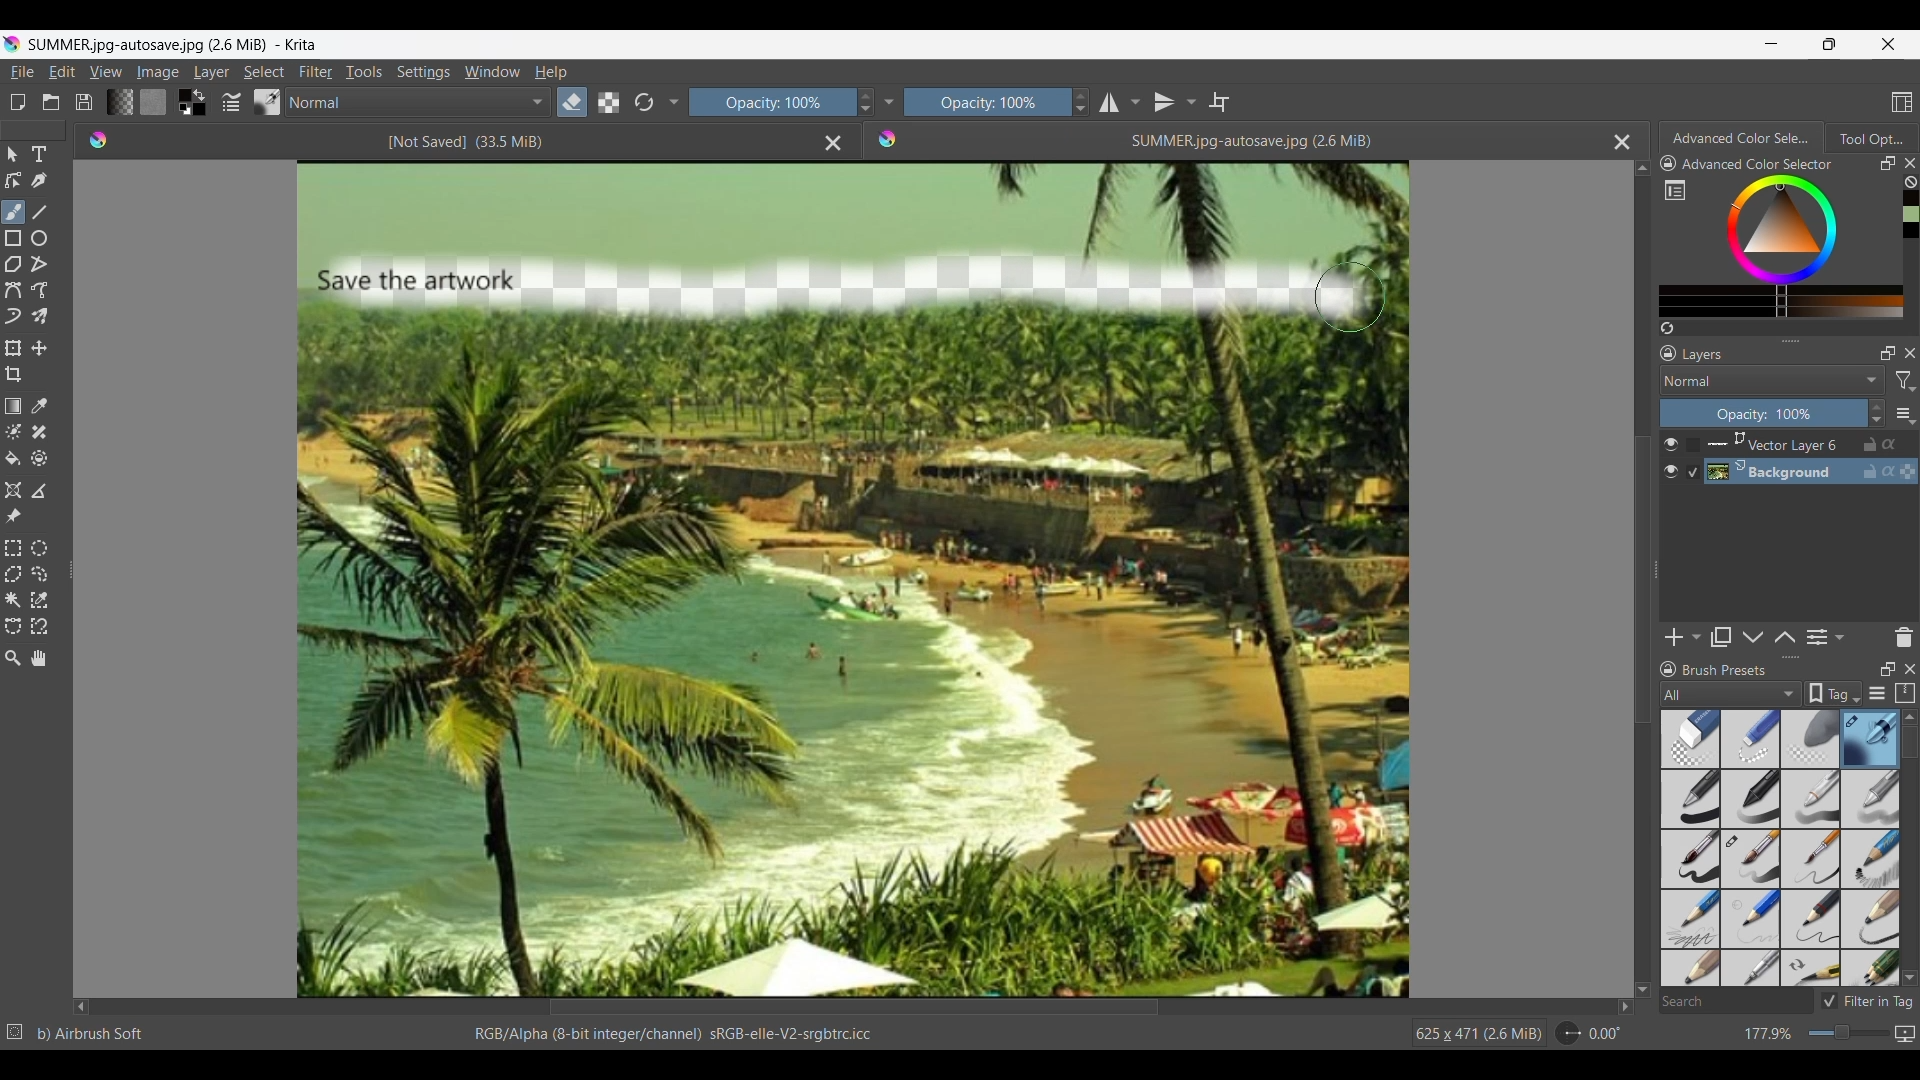 This screenshot has height=1080, width=1920. I want to click on Similar color selection tool, so click(39, 600).